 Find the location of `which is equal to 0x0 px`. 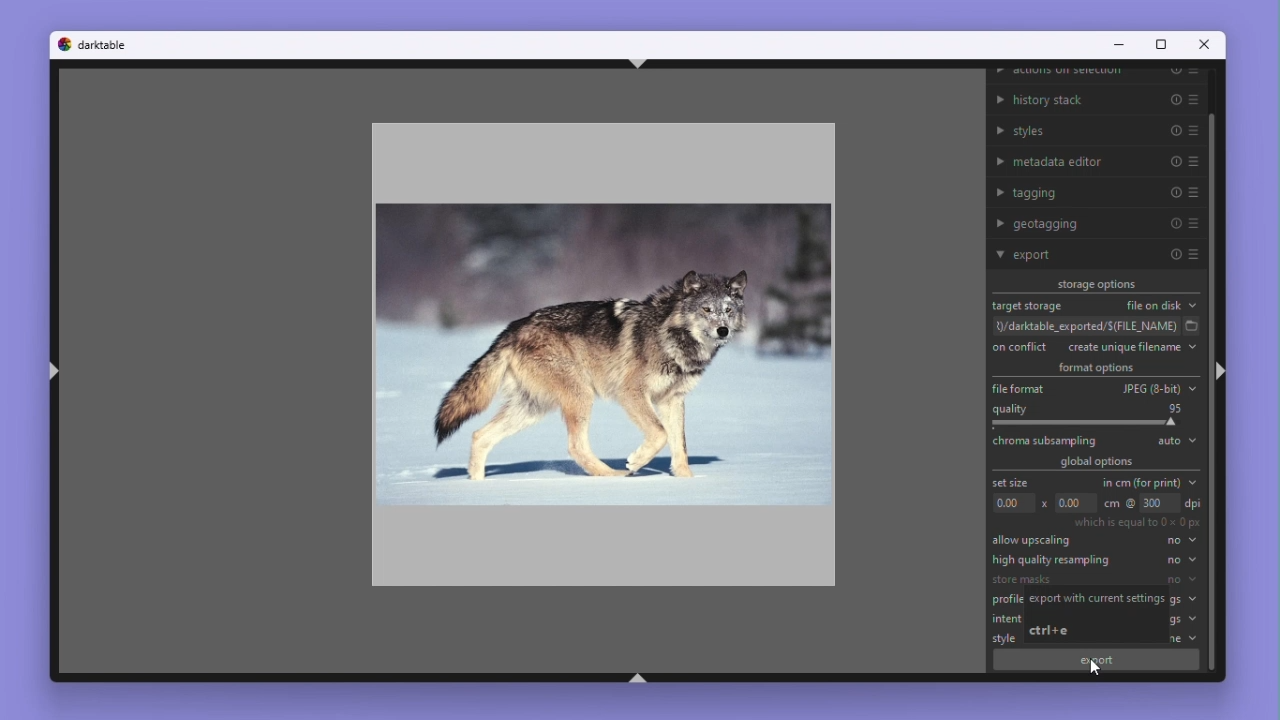

which is equal to 0x0 px is located at coordinates (1140, 522).